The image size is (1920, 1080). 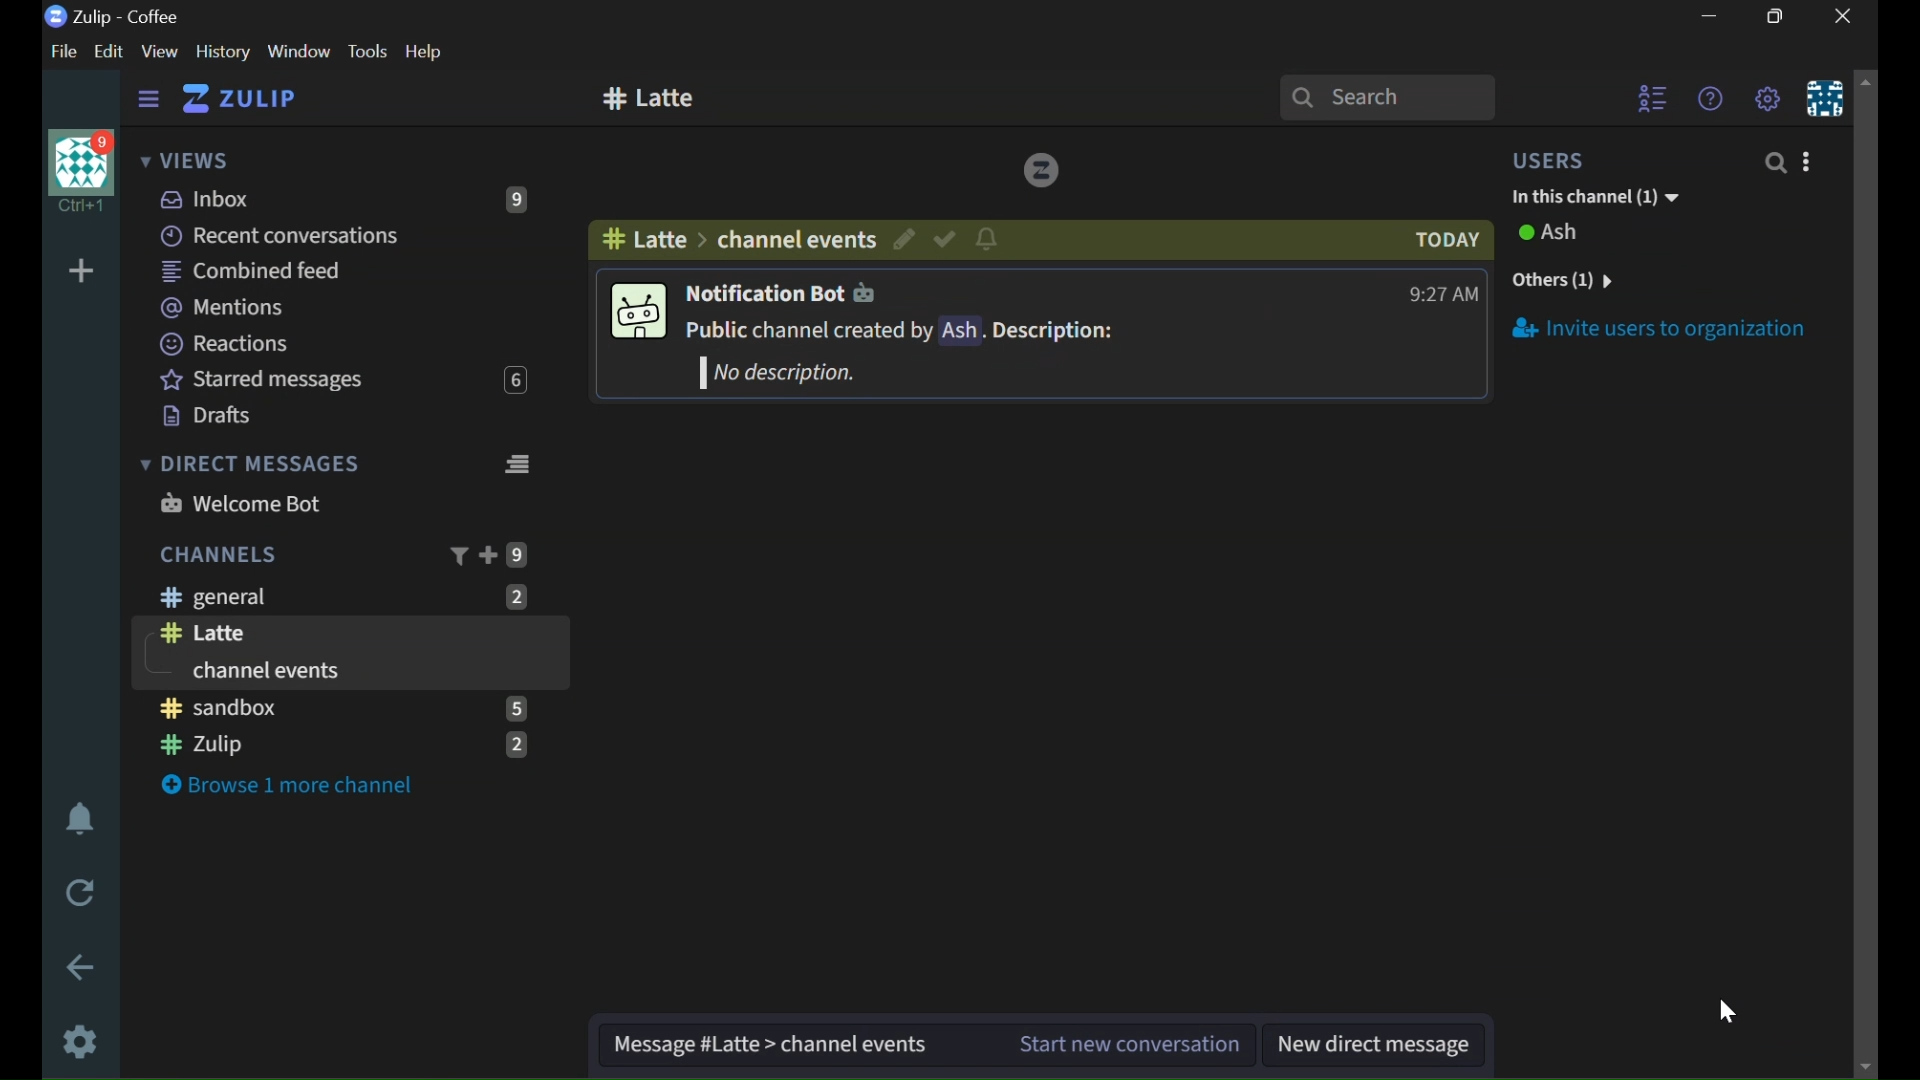 What do you see at coordinates (1825, 97) in the screenshot?
I see `PERSONAL MENU` at bounding box center [1825, 97].